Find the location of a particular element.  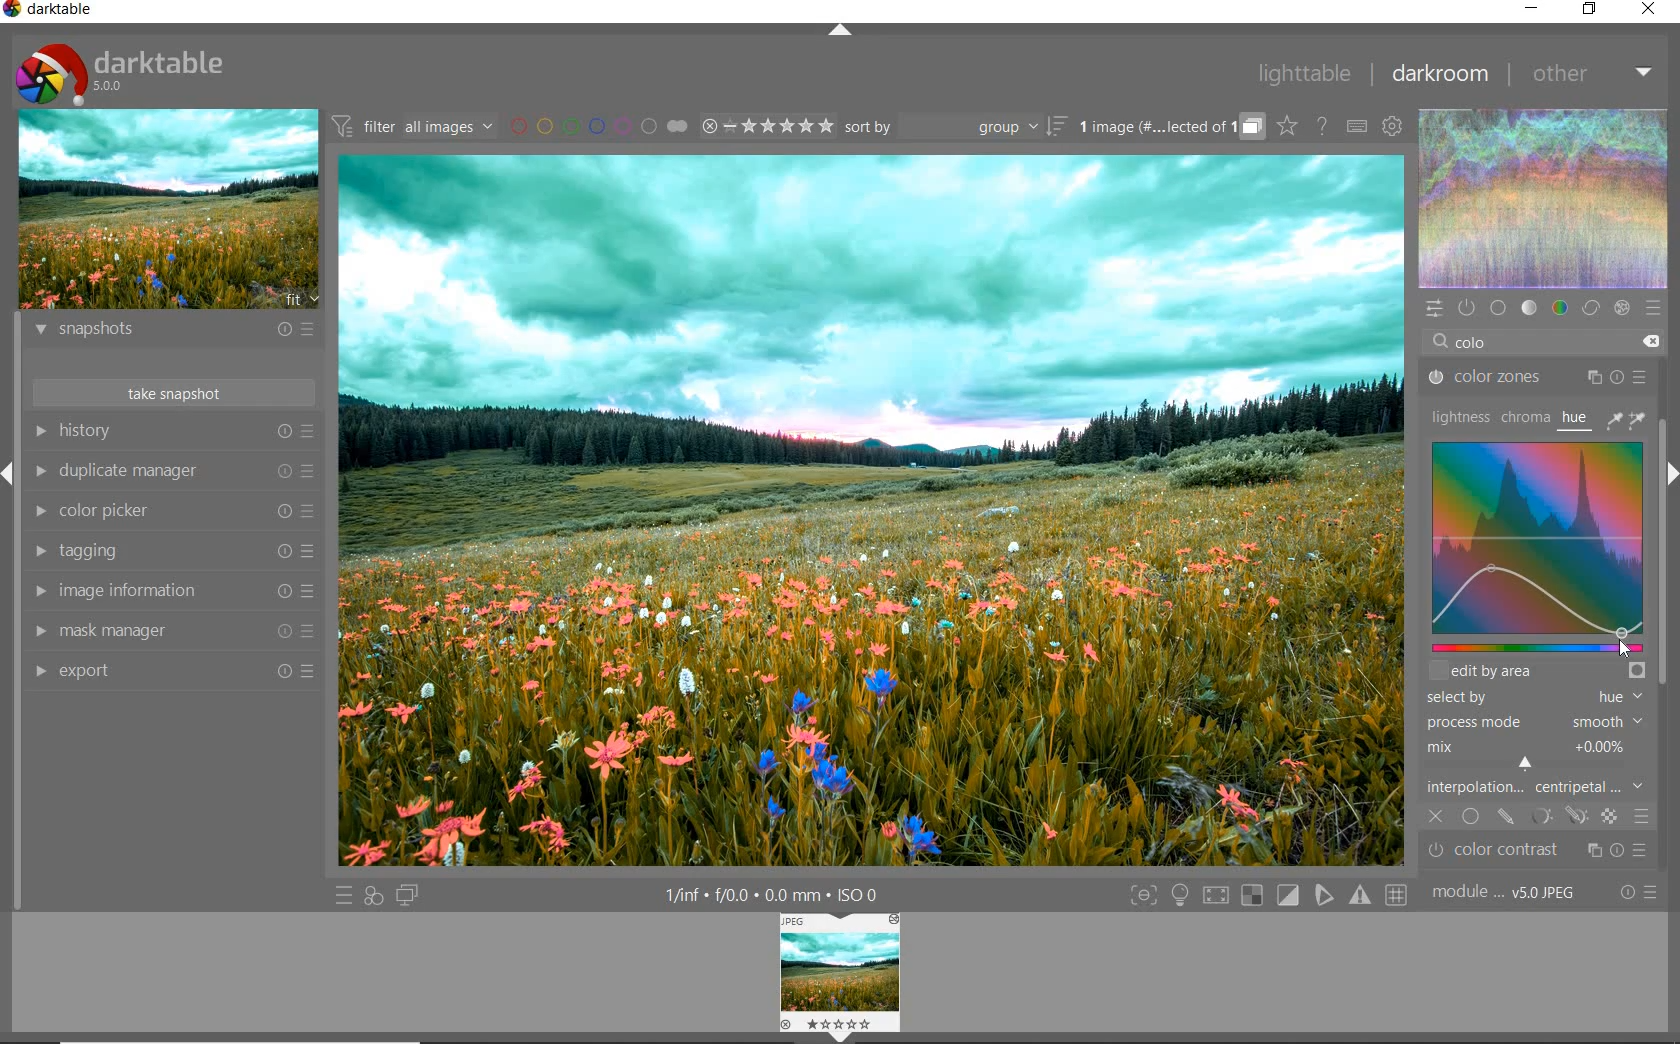

slider is located at coordinates (1535, 647).